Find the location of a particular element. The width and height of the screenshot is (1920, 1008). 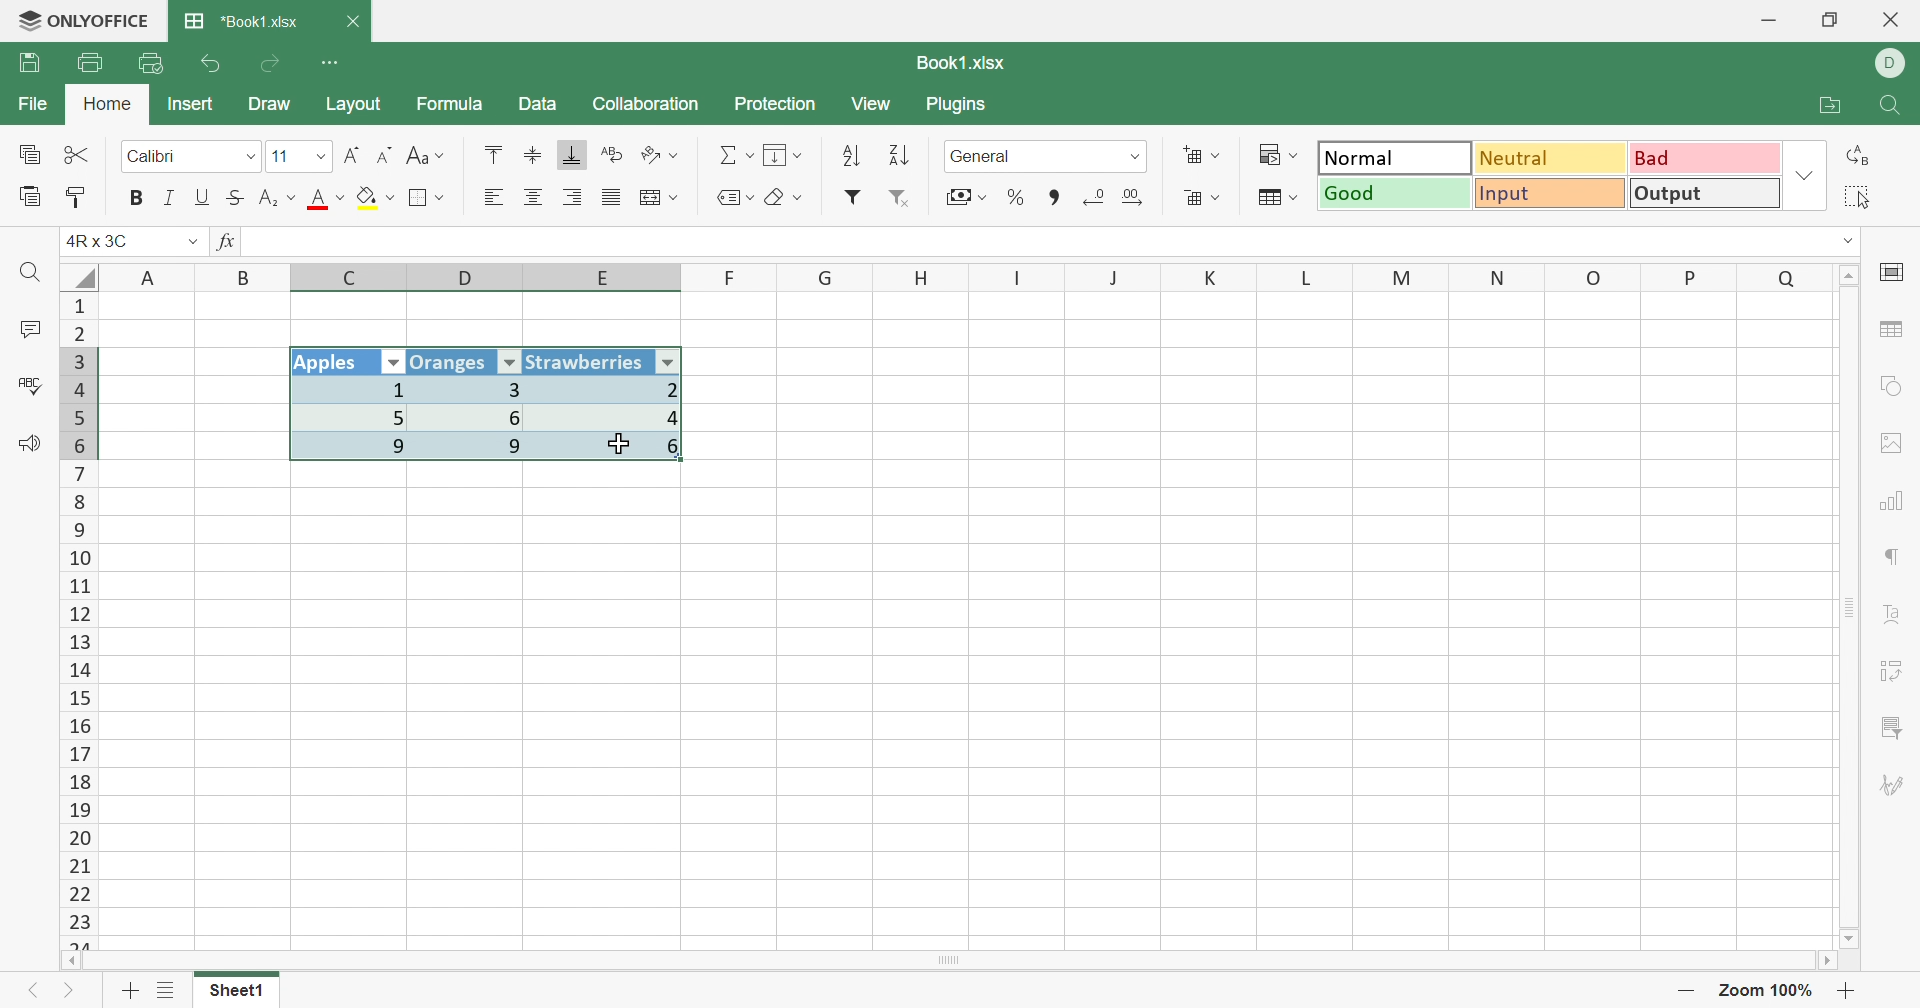

Open file location is located at coordinates (1835, 106).